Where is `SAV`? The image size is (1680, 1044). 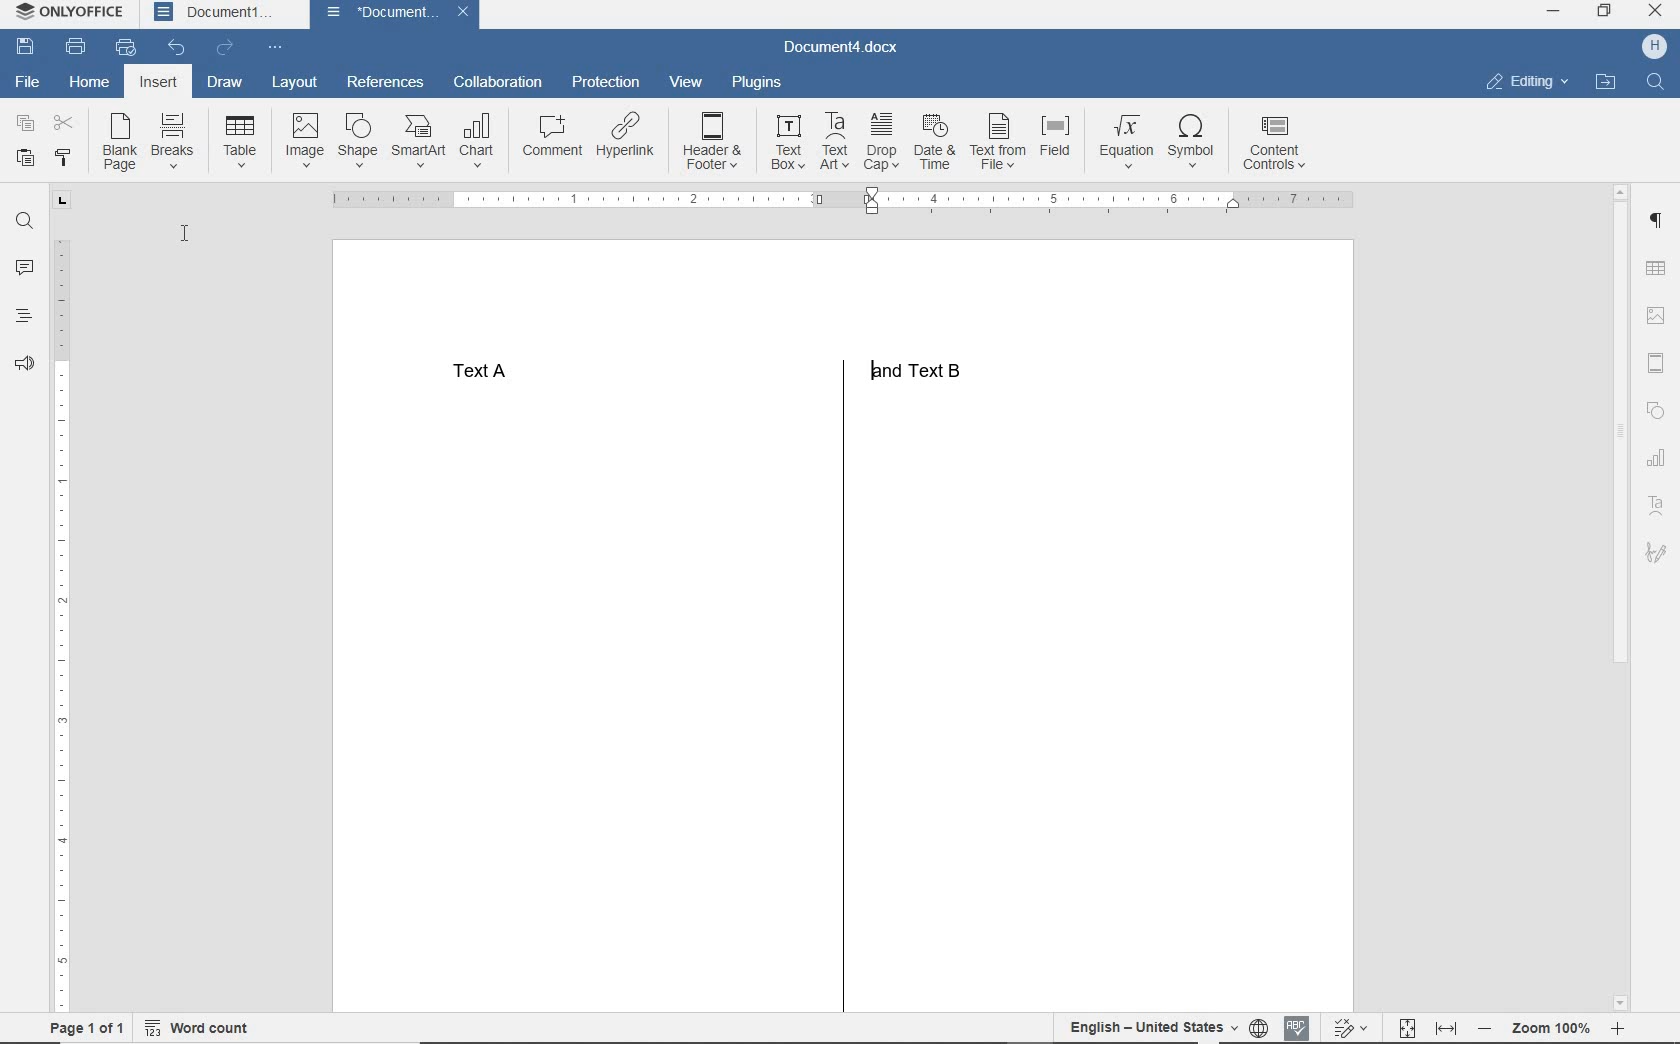 SAV is located at coordinates (22, 48).